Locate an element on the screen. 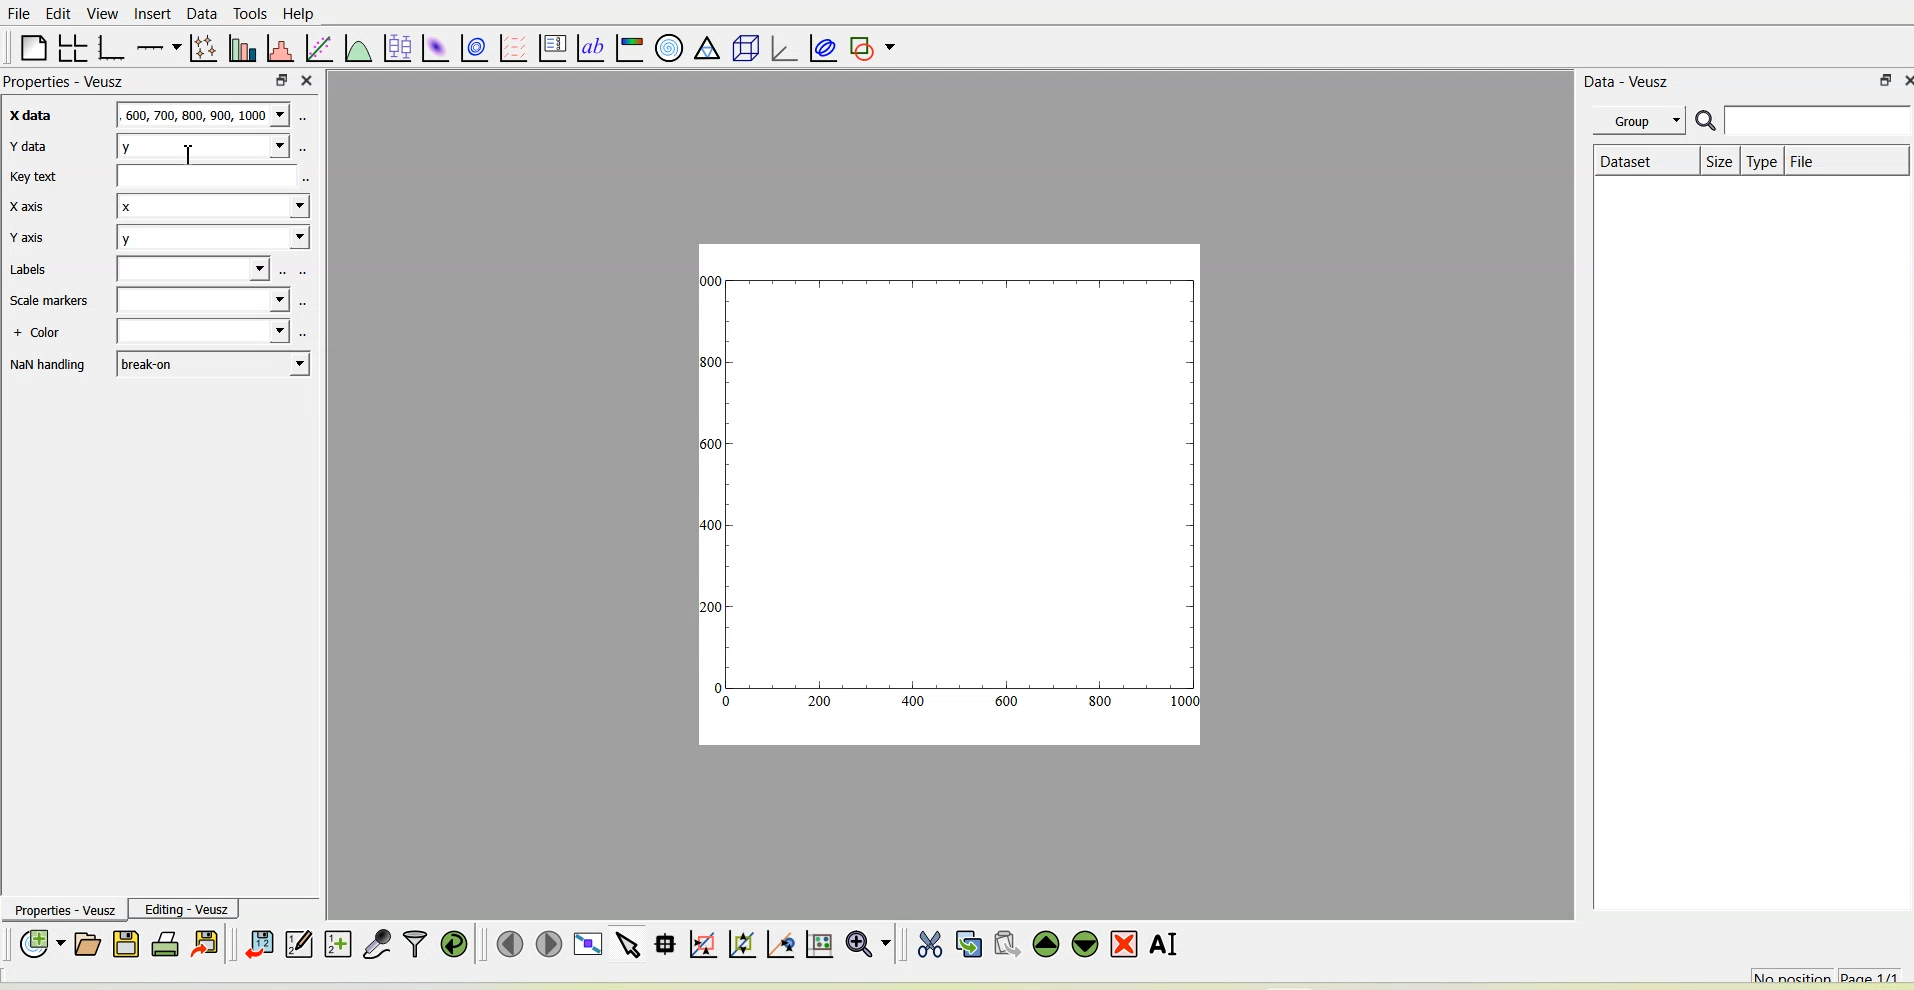  Blank is located at coordinates (201, 330).